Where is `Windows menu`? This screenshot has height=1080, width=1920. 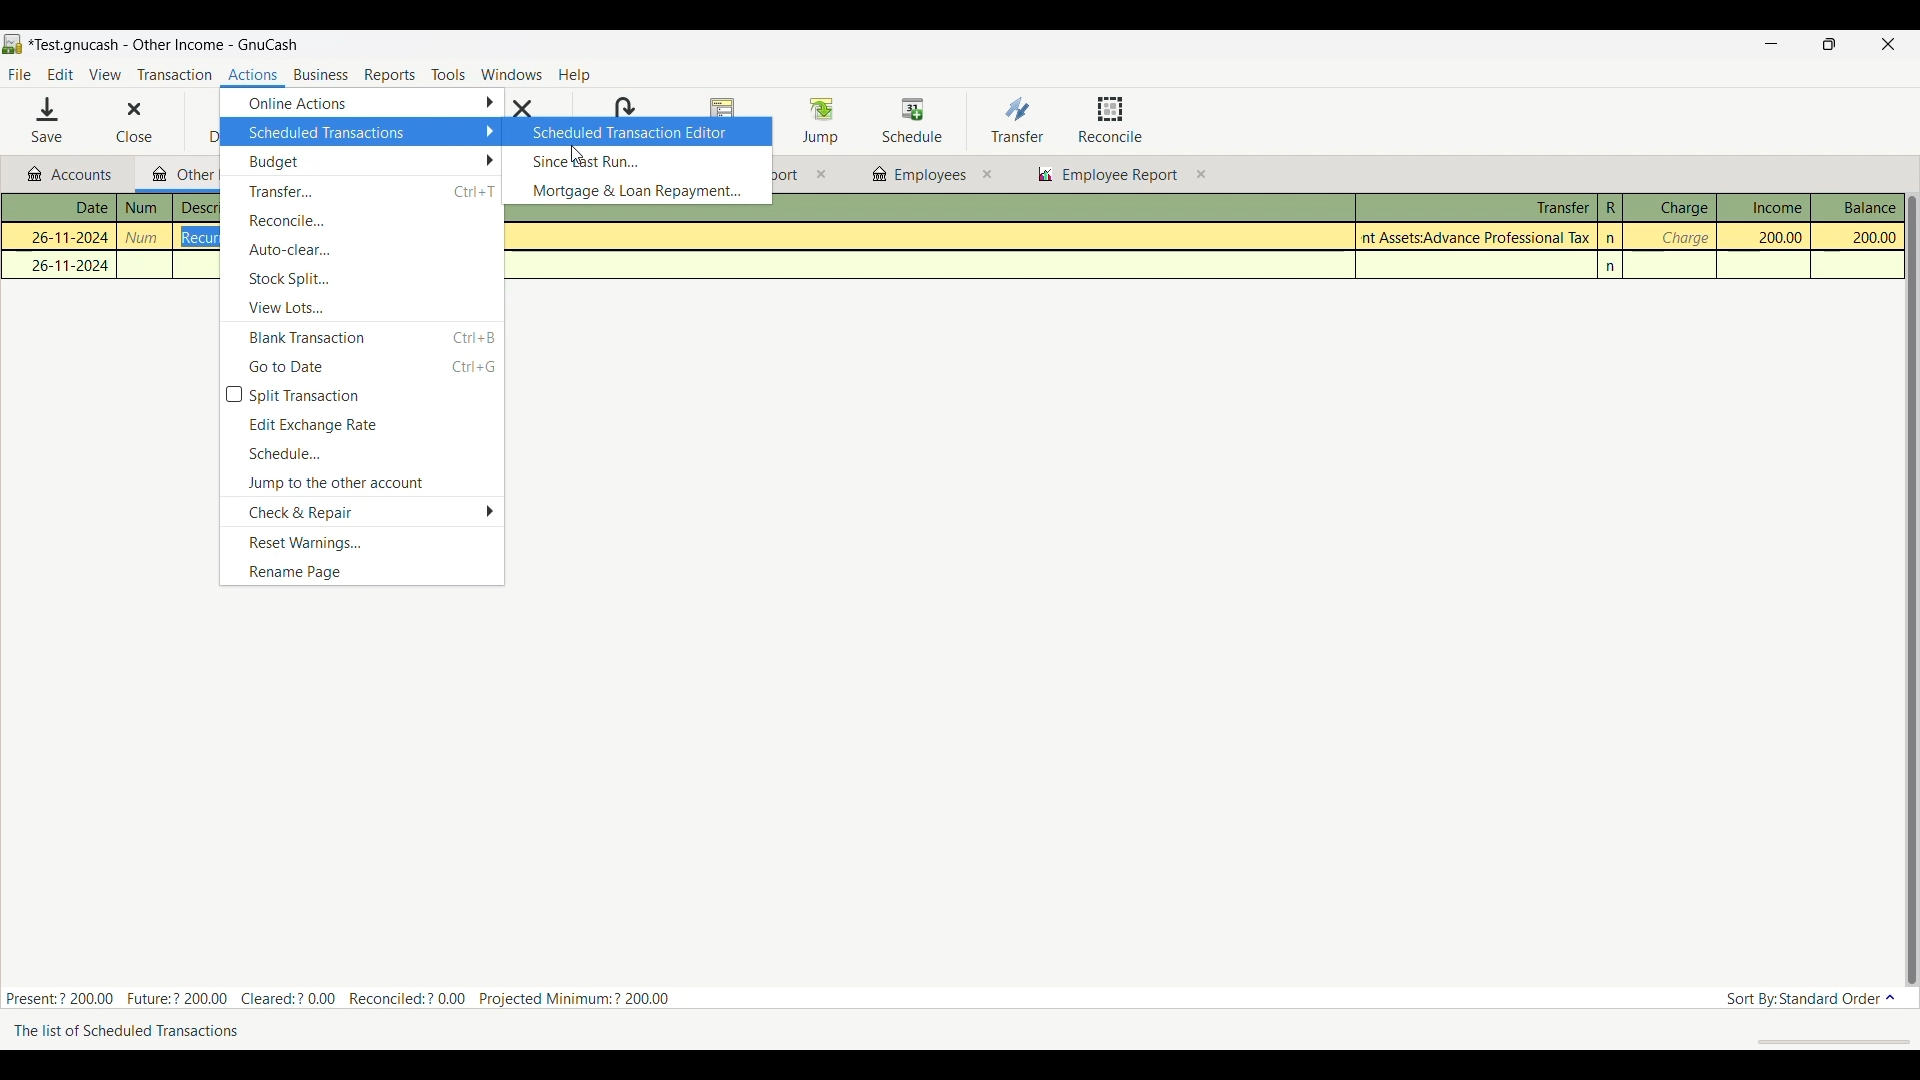
Windows menu is located at coordinates (511, 75).